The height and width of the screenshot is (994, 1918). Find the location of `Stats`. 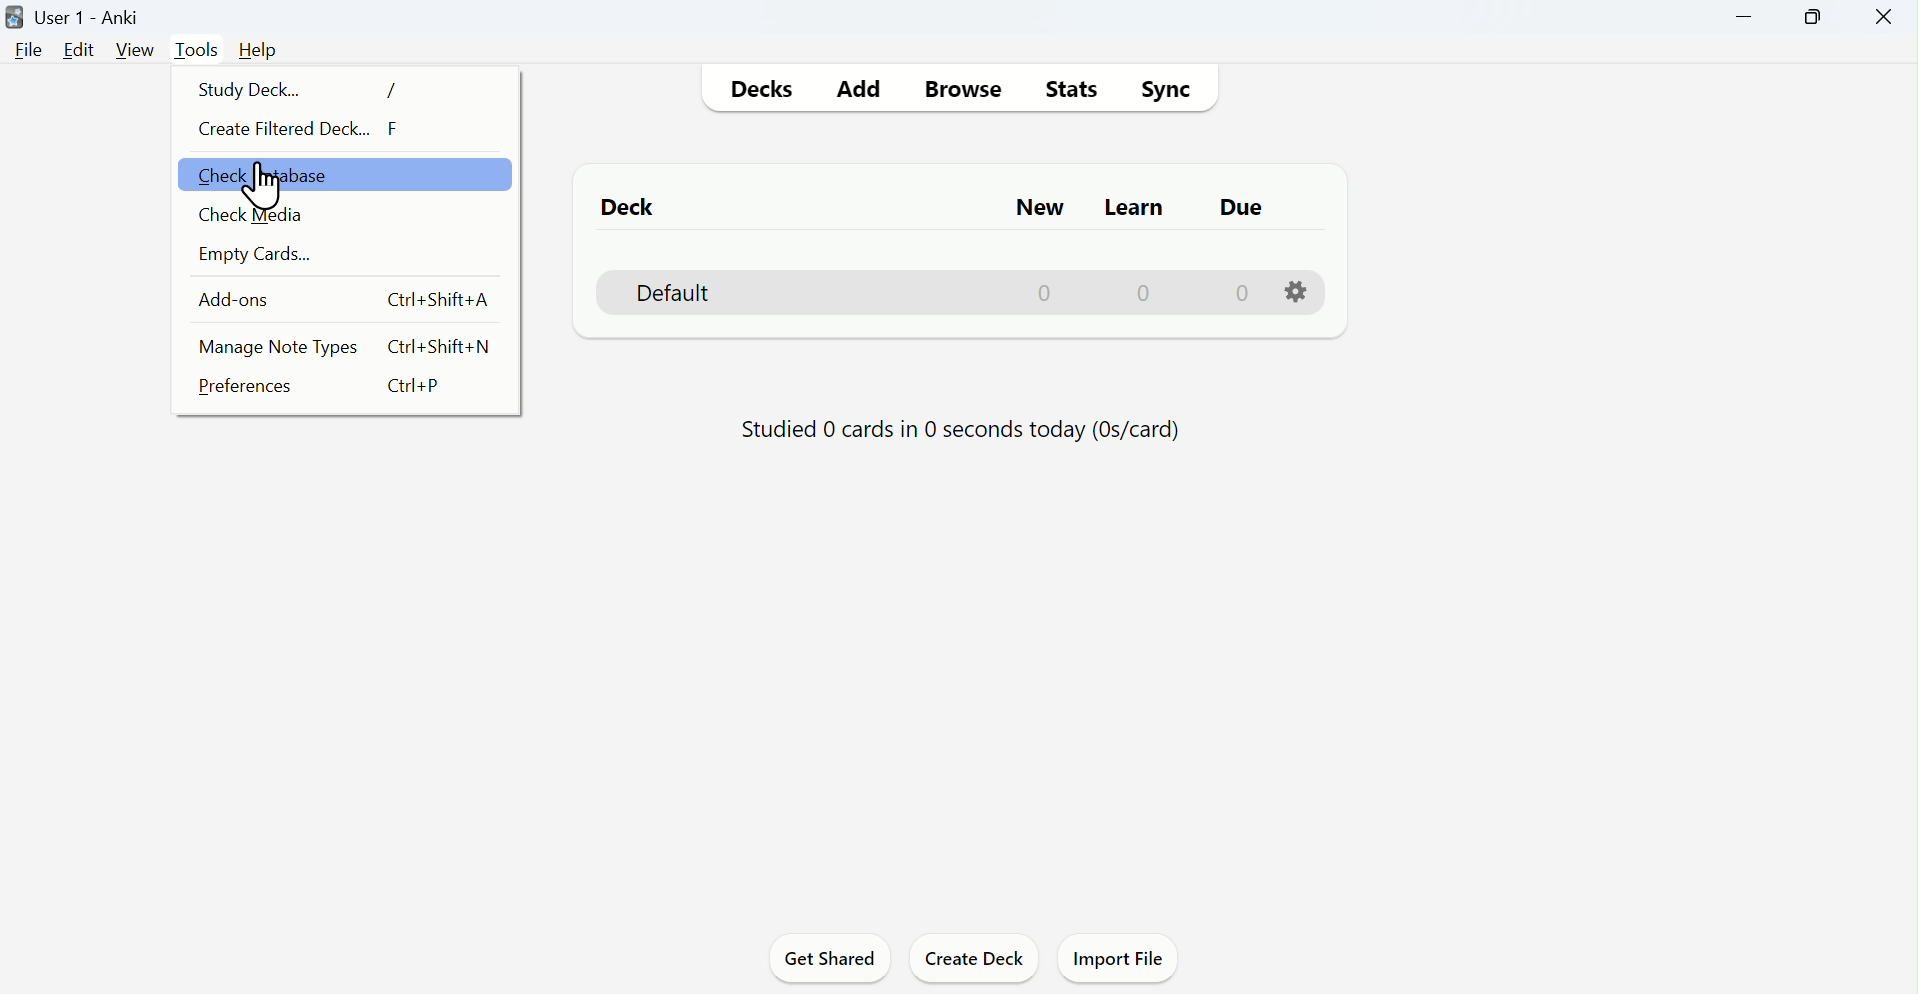

Stats is located at coordinates (1074, 88).